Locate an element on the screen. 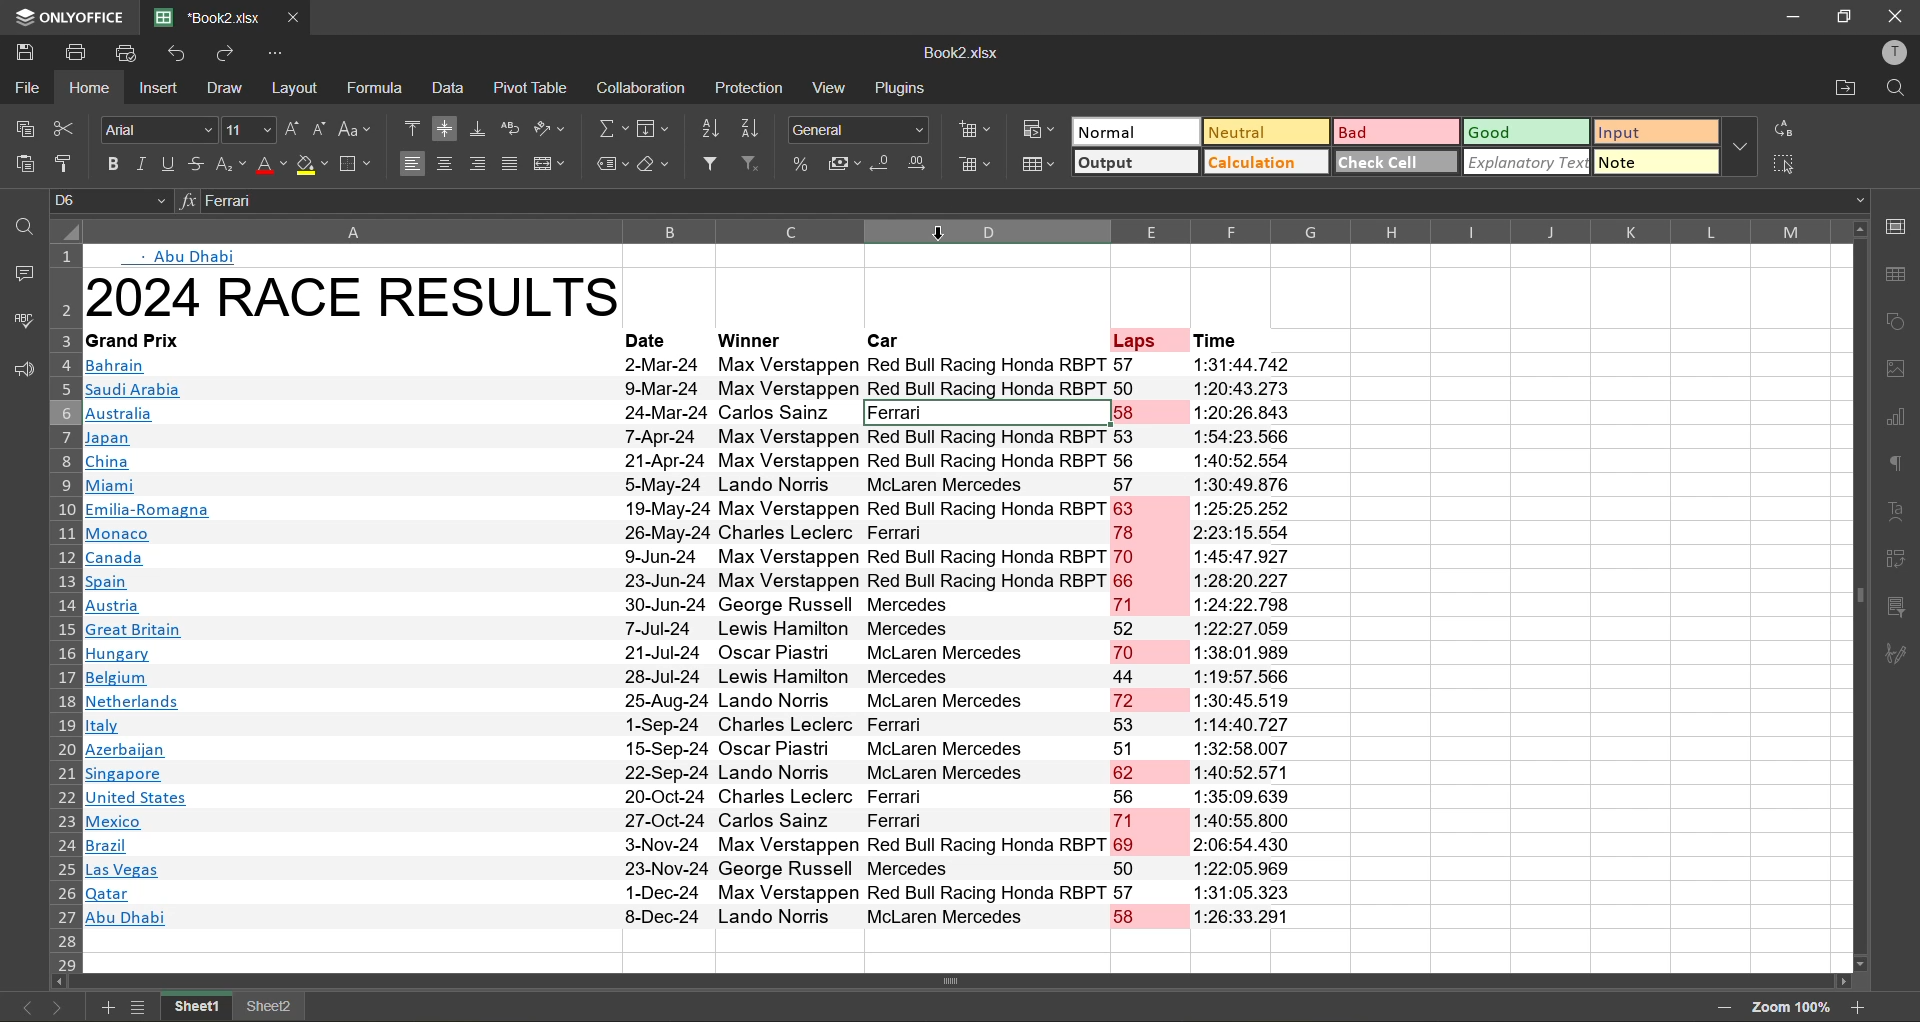 This screenshot has width=1920, height=1022. United States 20-Oct-24 Charles Leclerc Ferrari 56 1:35:09.639 is located at coordinates (697, 796).